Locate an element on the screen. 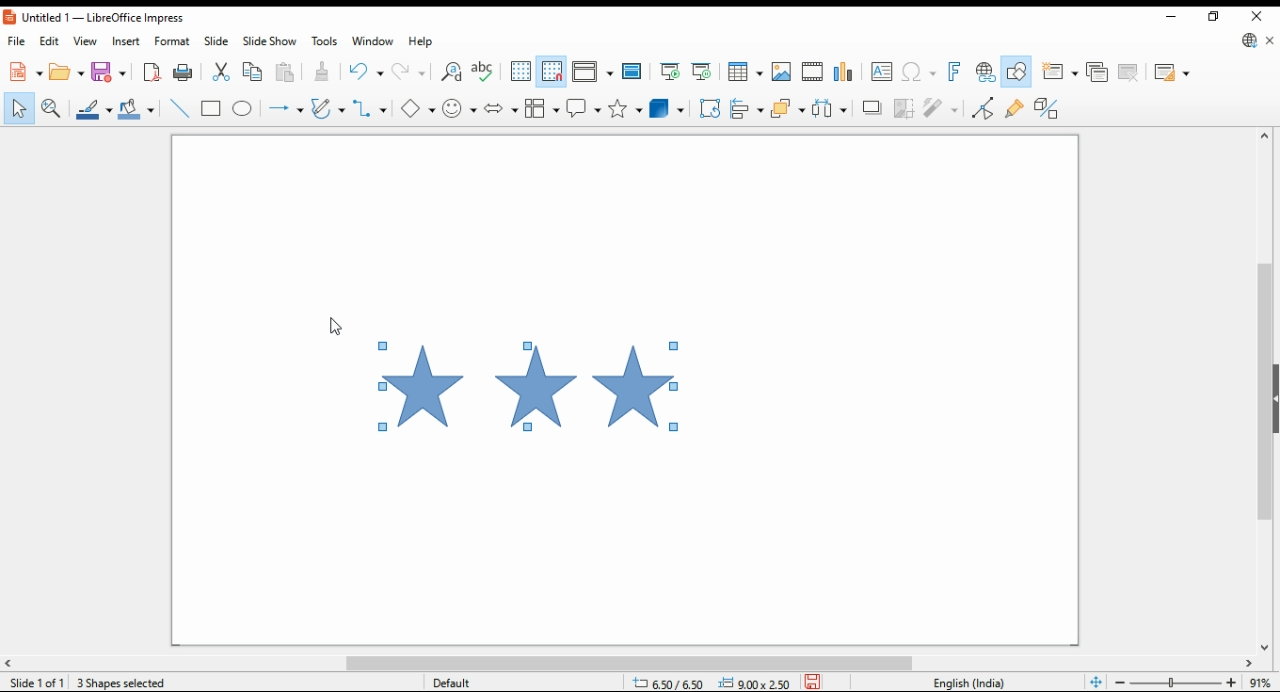 The width and height of the screenshot is (1280, 692). line color is located at coordinates (93, 109).